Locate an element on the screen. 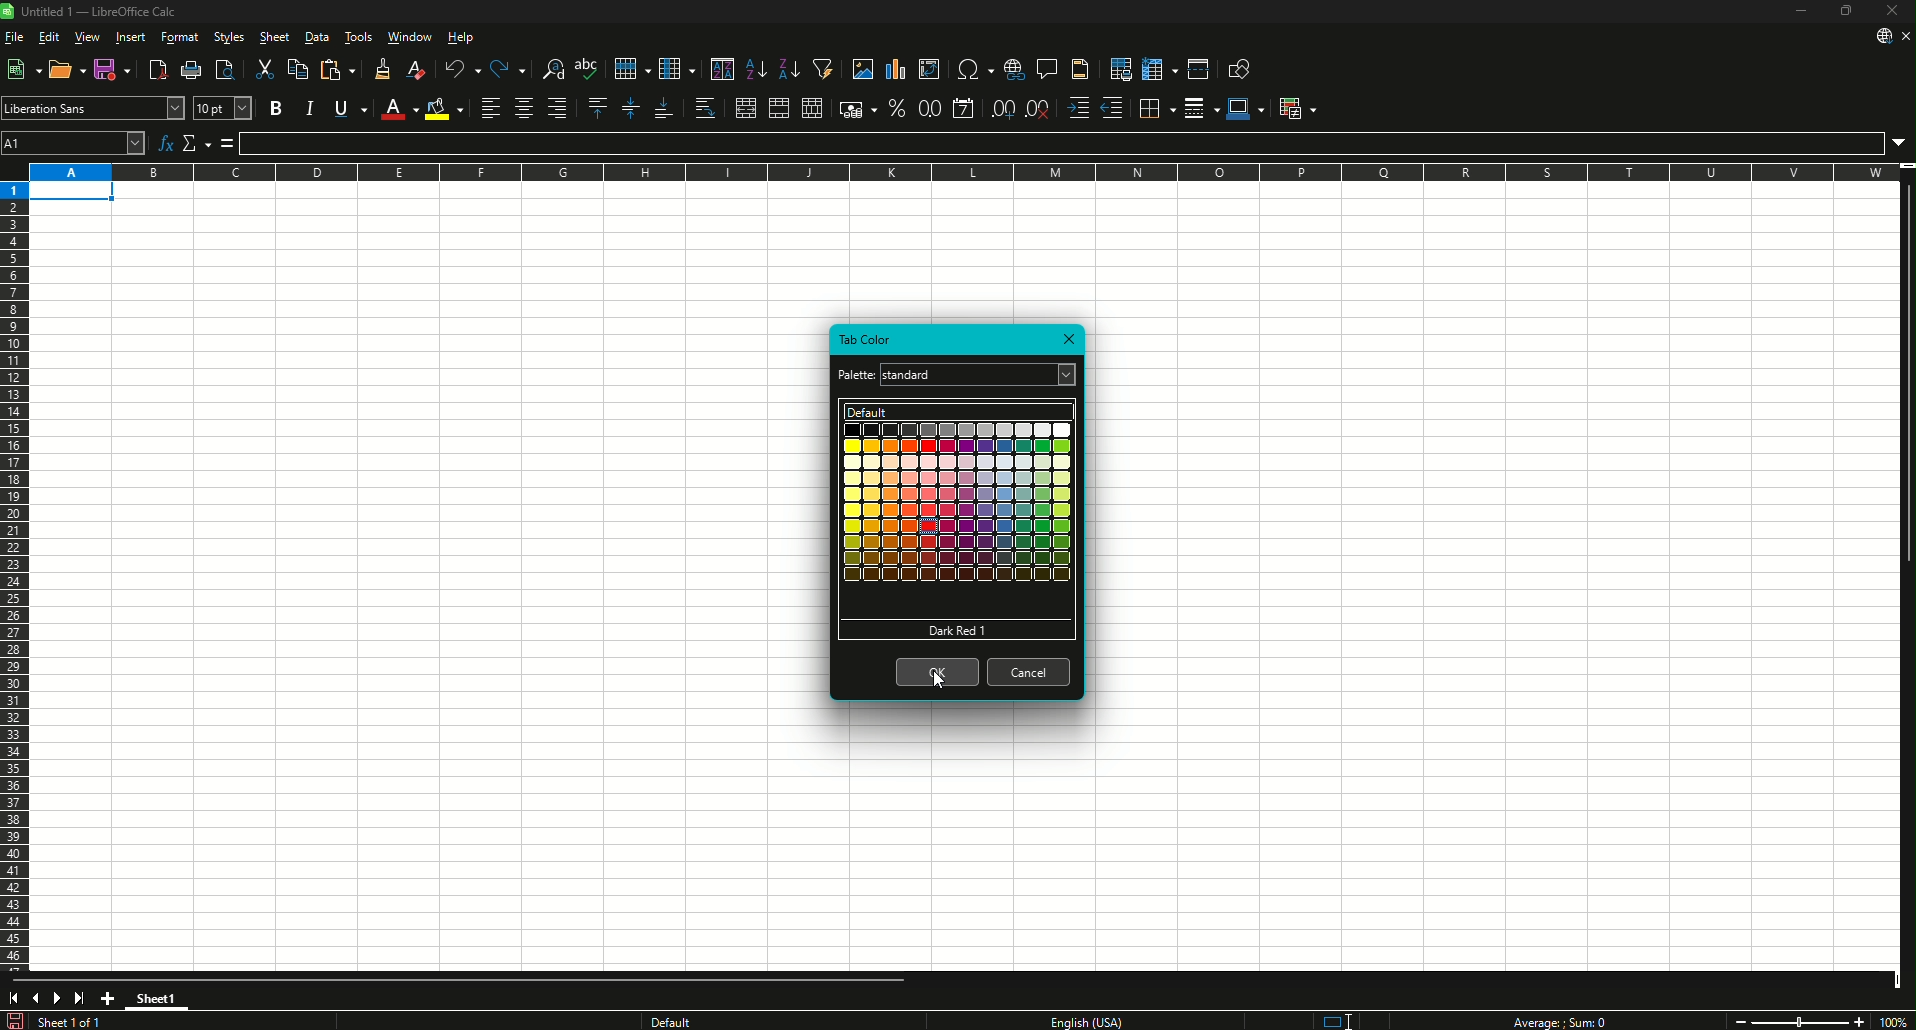 The height and width of the screenshot is (1030, 1916). Font is located at coordinates (80, 108).